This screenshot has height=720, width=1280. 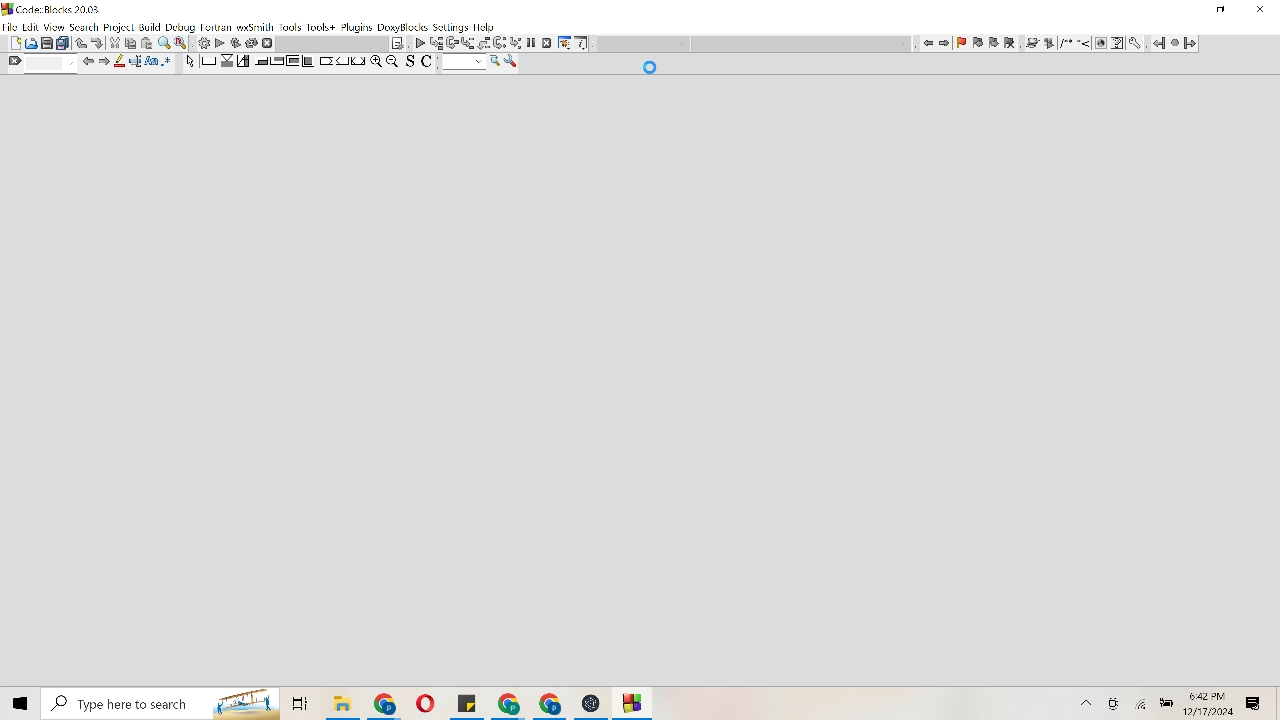 I want to click on Go Back, so click(x=1157, y=43).